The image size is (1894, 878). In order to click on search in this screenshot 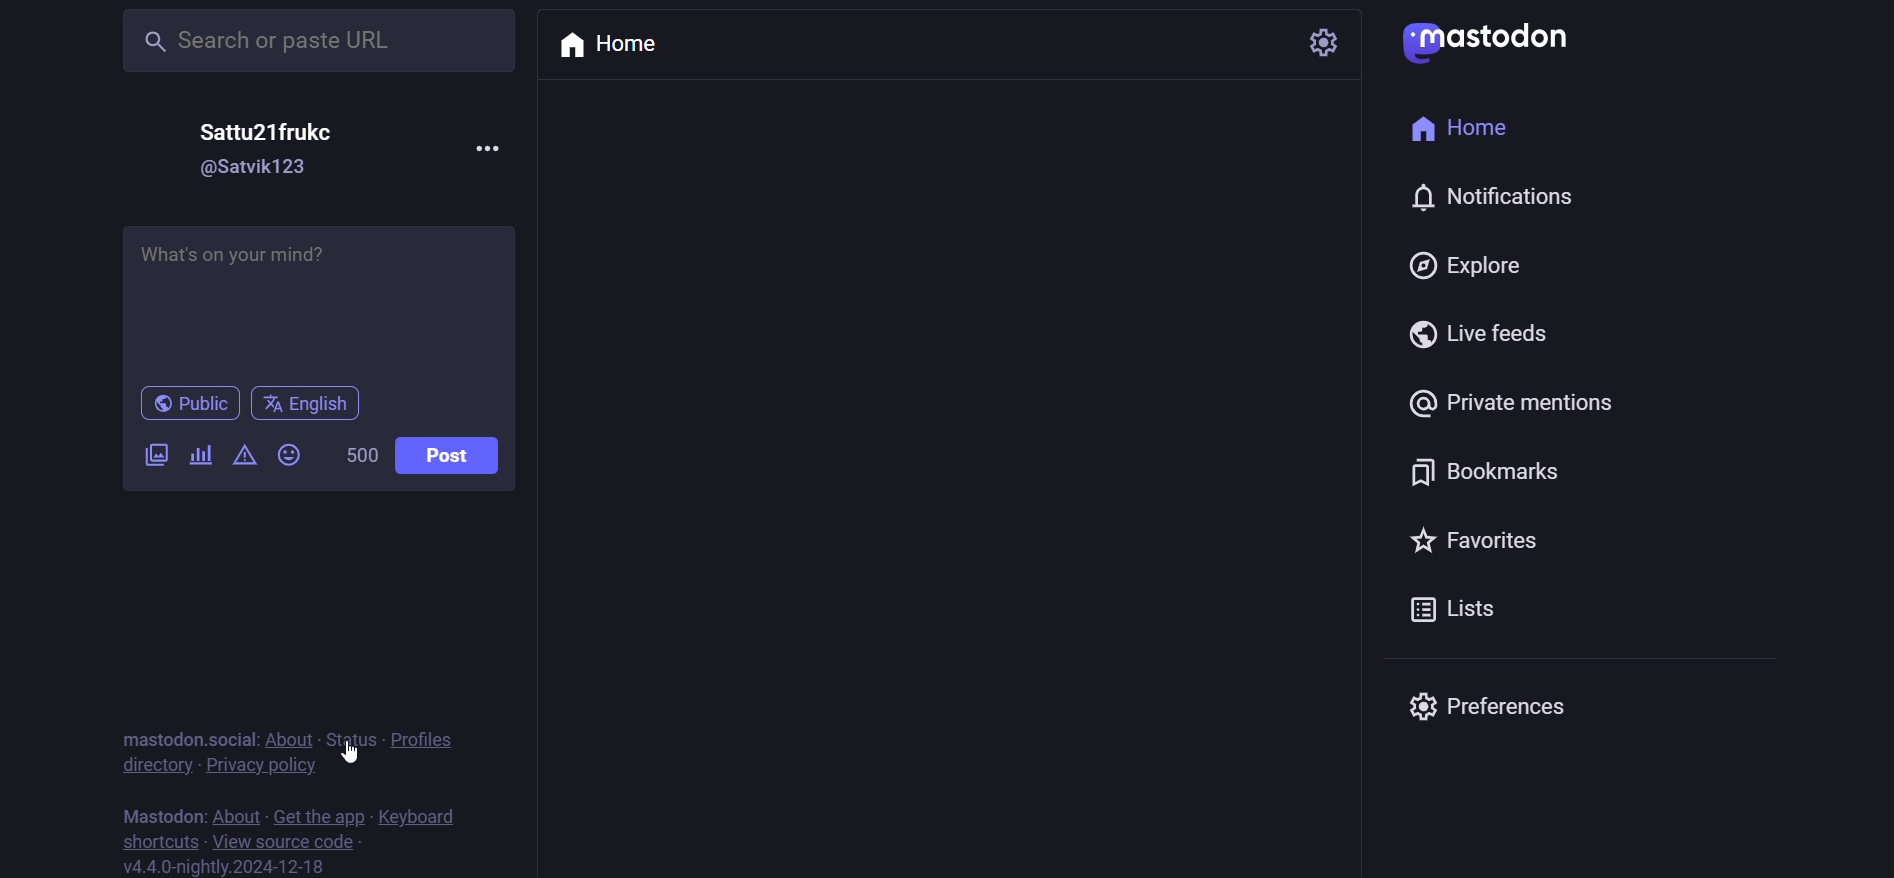, I will do `click(307, 43)`.